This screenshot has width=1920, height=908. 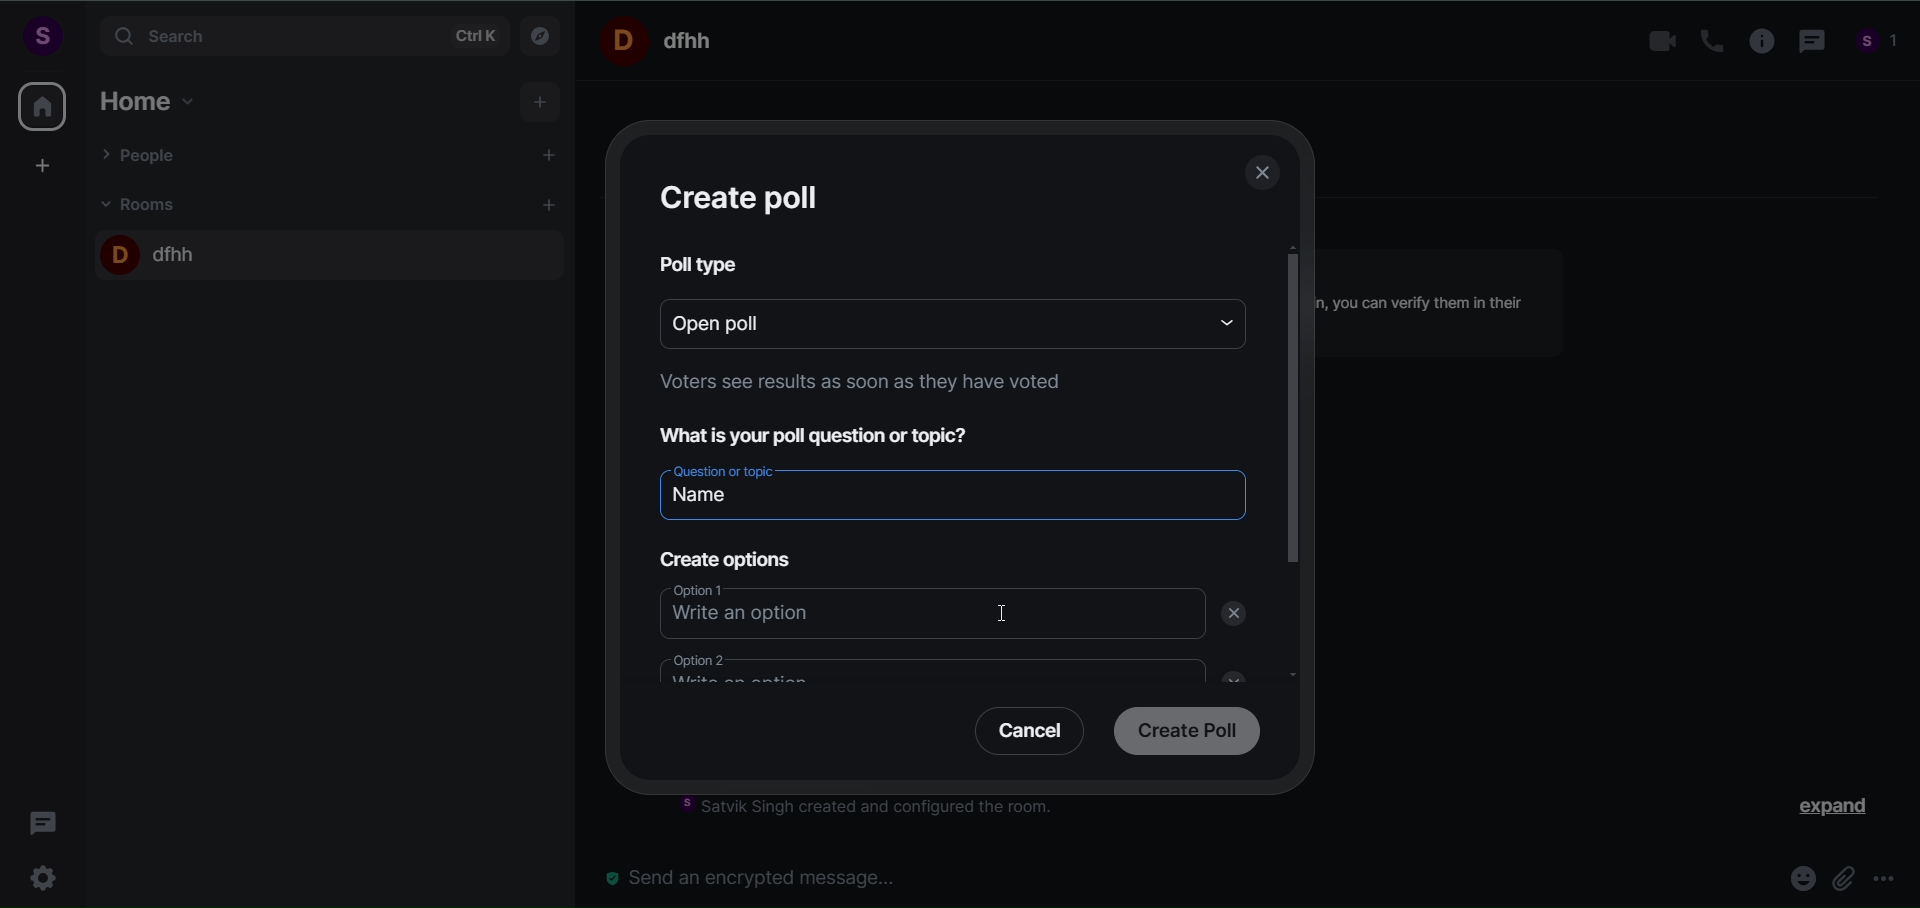 I want to click on send an encrypted message, so click(x=760, y=877).